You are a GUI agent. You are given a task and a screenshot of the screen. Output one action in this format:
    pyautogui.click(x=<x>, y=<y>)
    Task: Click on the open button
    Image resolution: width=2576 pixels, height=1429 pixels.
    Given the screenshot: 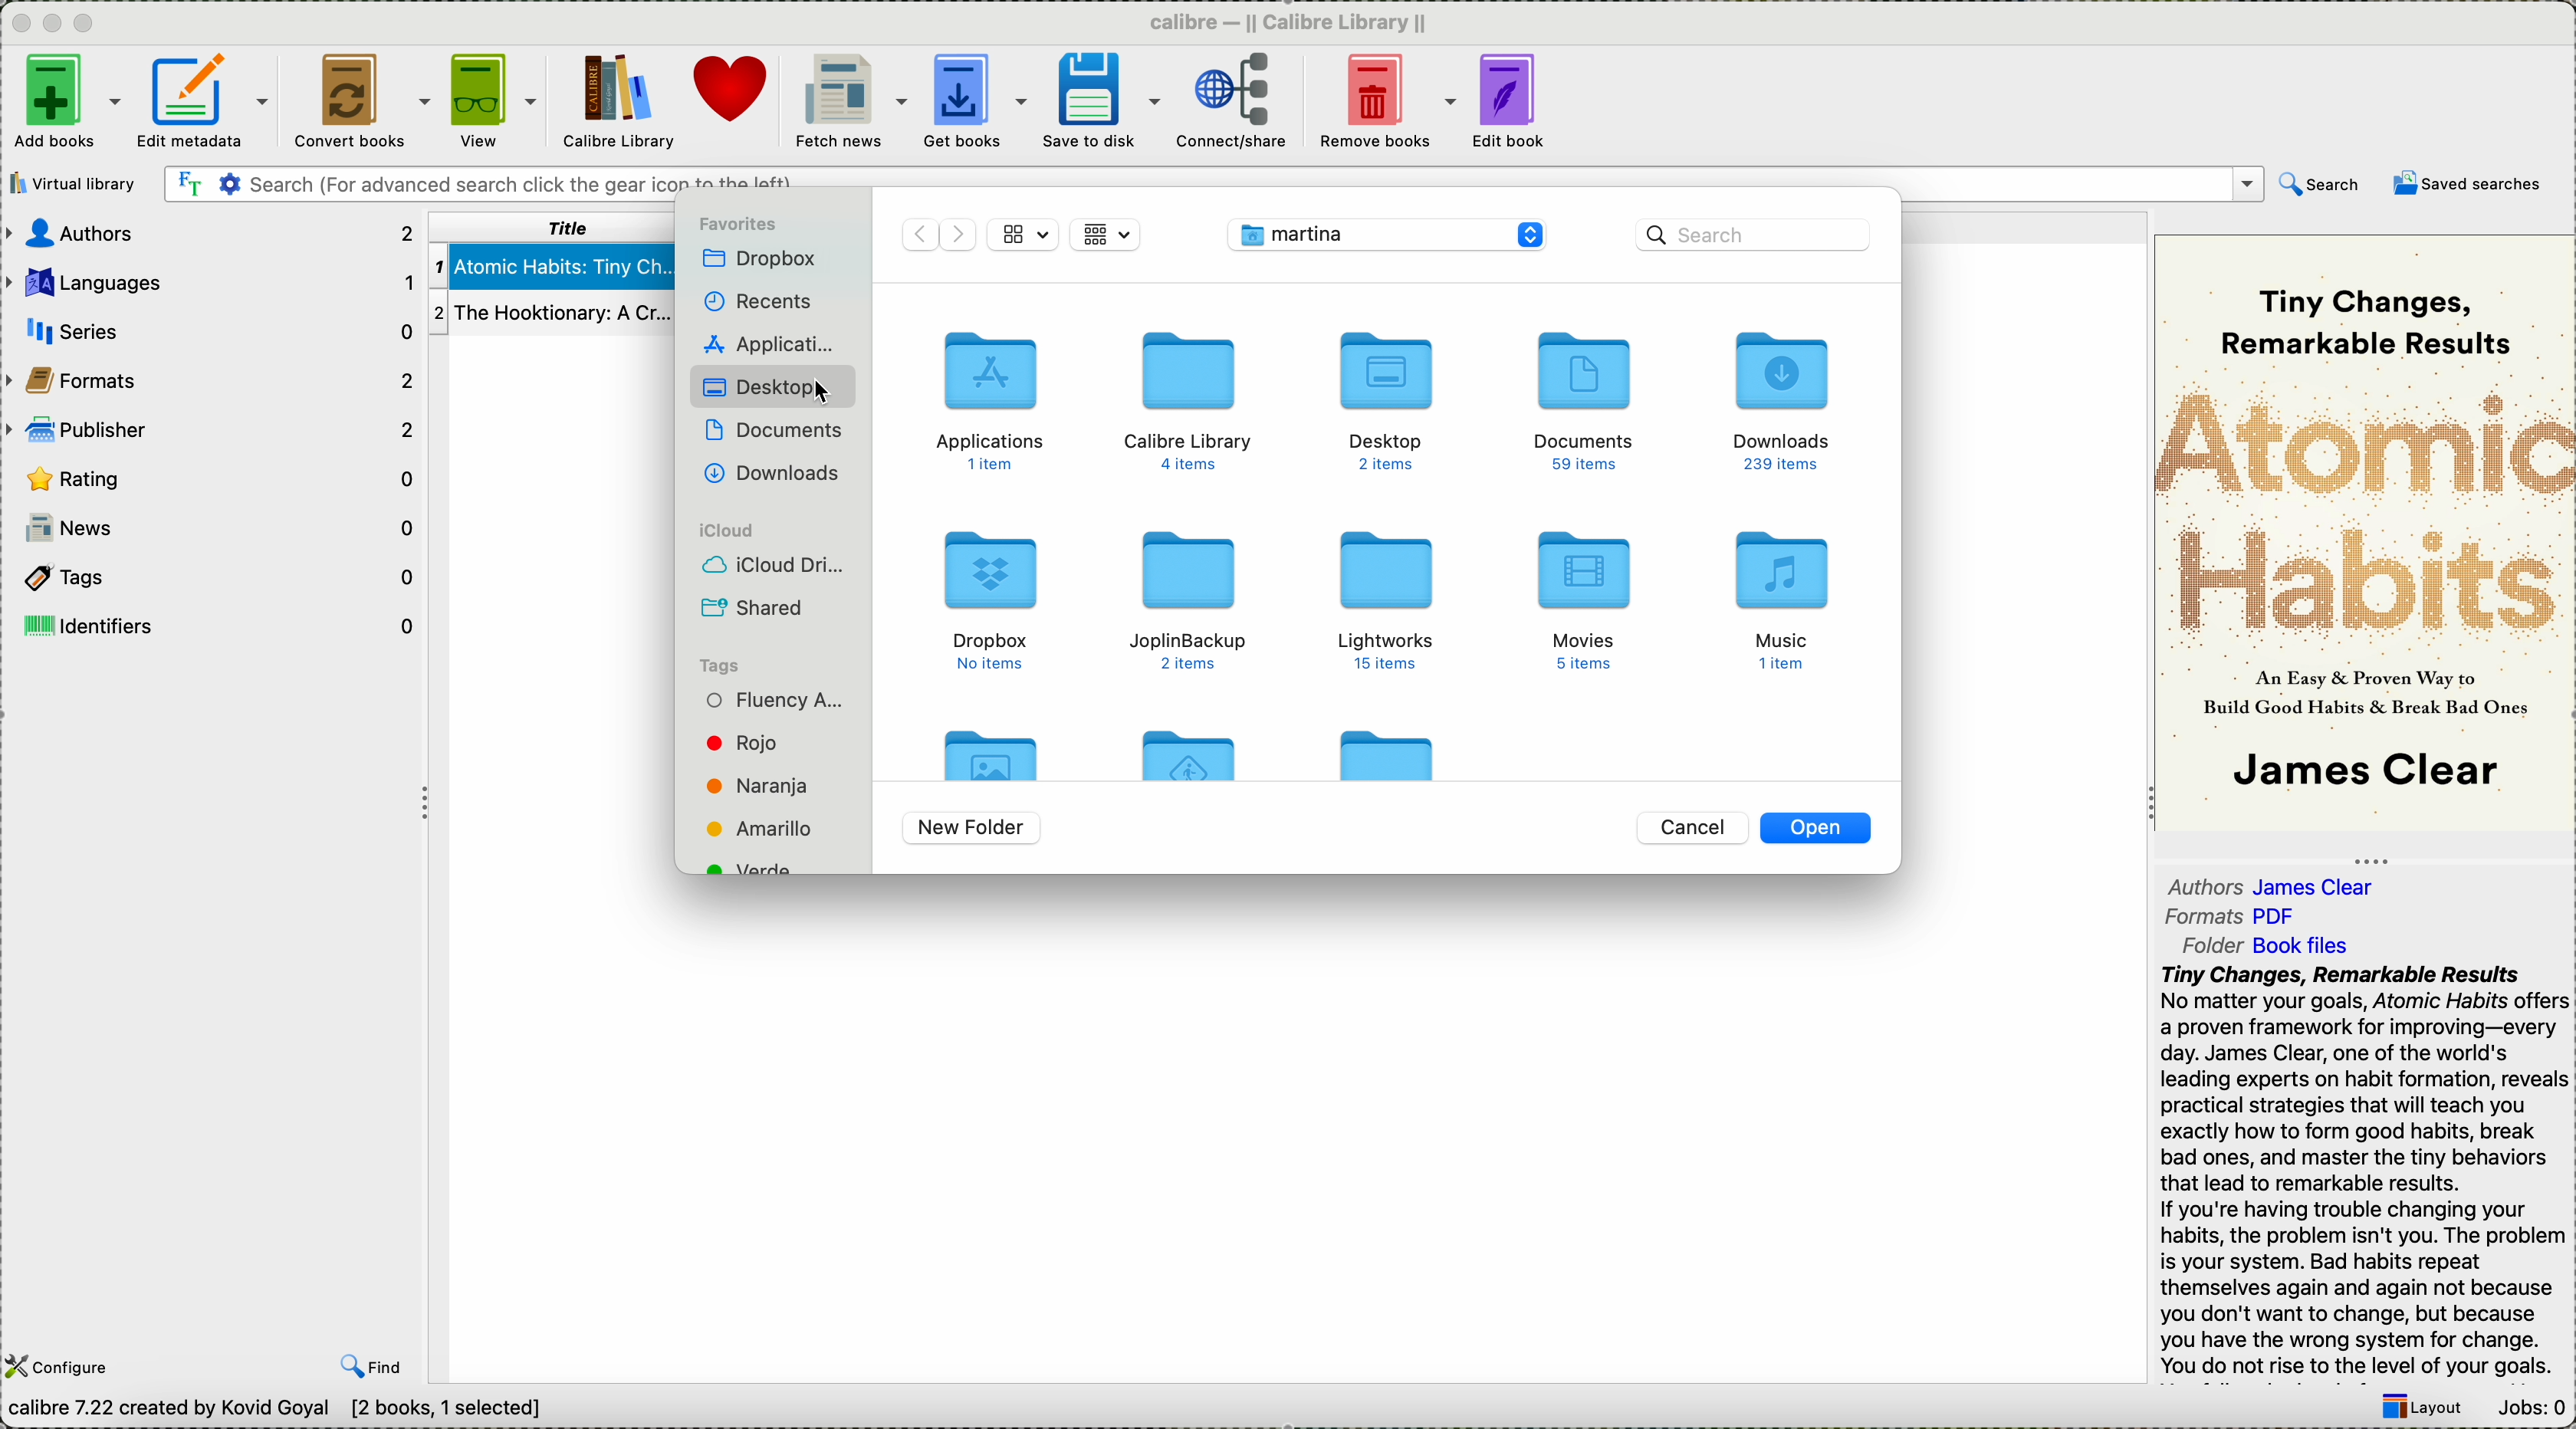 What is the action you would take?
    pyautogui.click(x=1816, y=828)
    